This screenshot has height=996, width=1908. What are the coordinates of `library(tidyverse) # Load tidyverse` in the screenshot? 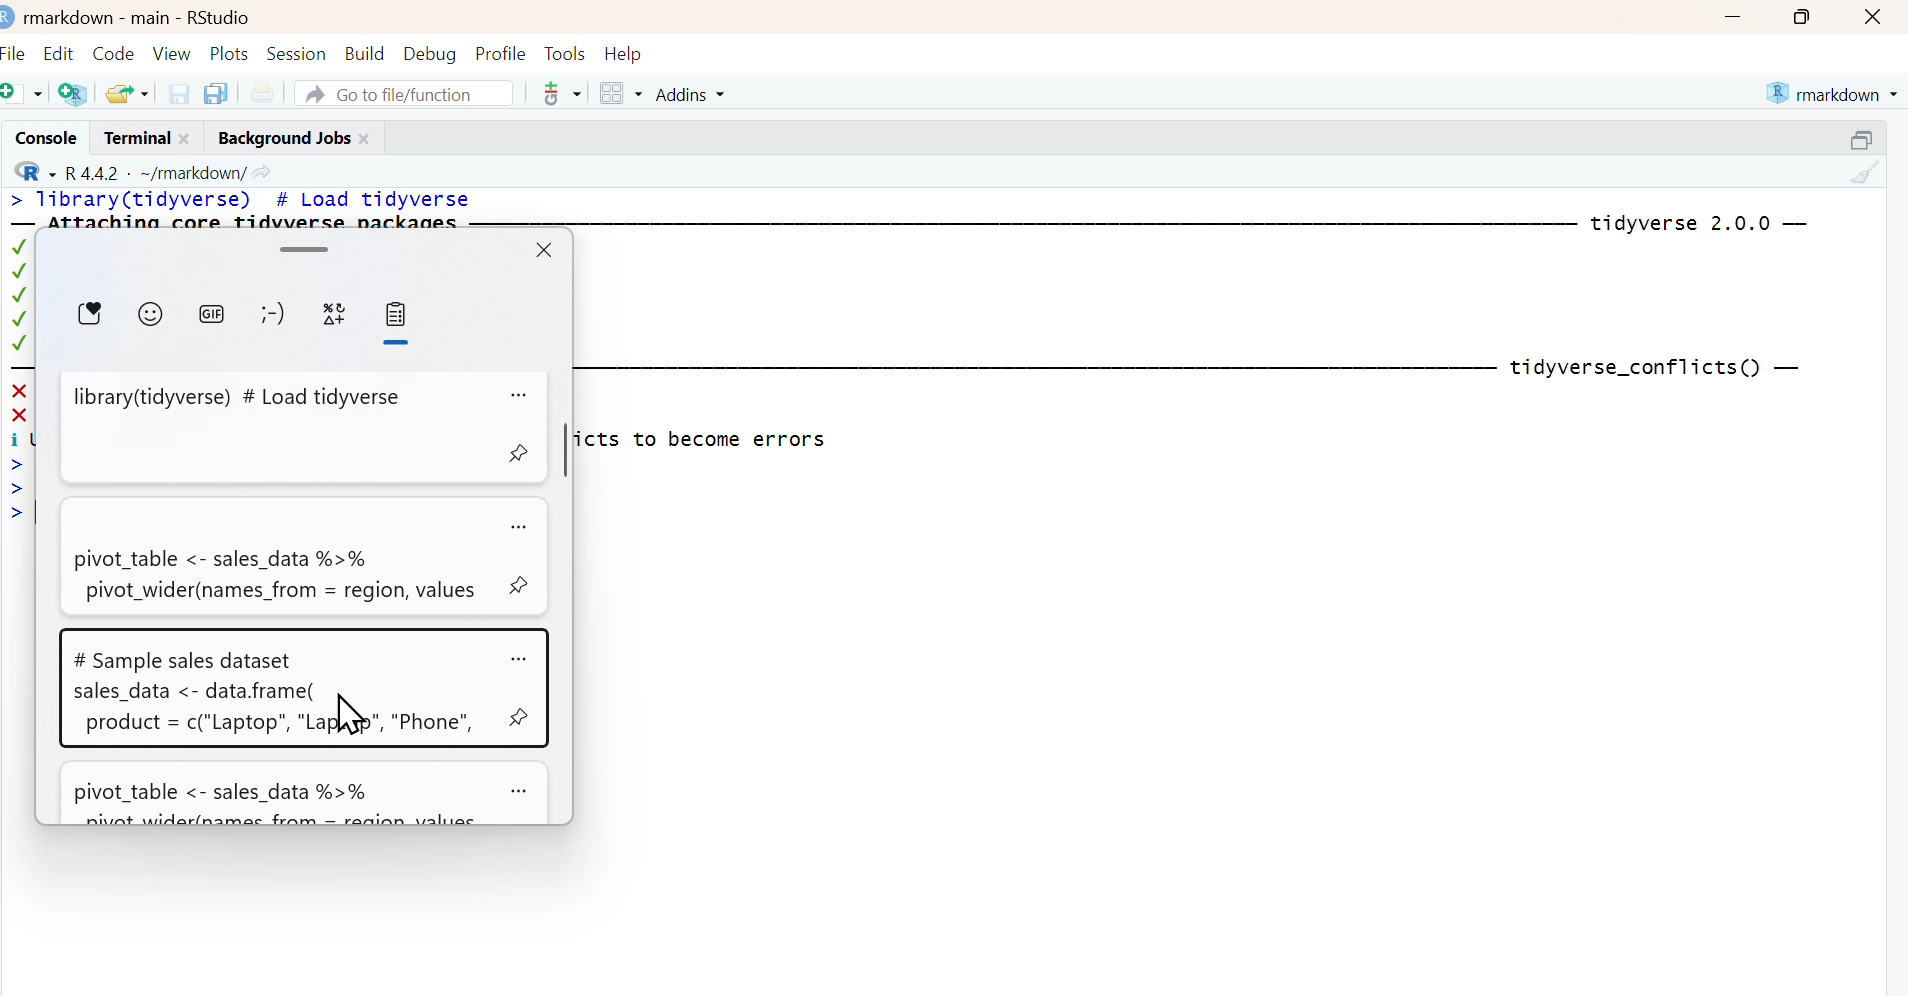 It's located at (276, 428).